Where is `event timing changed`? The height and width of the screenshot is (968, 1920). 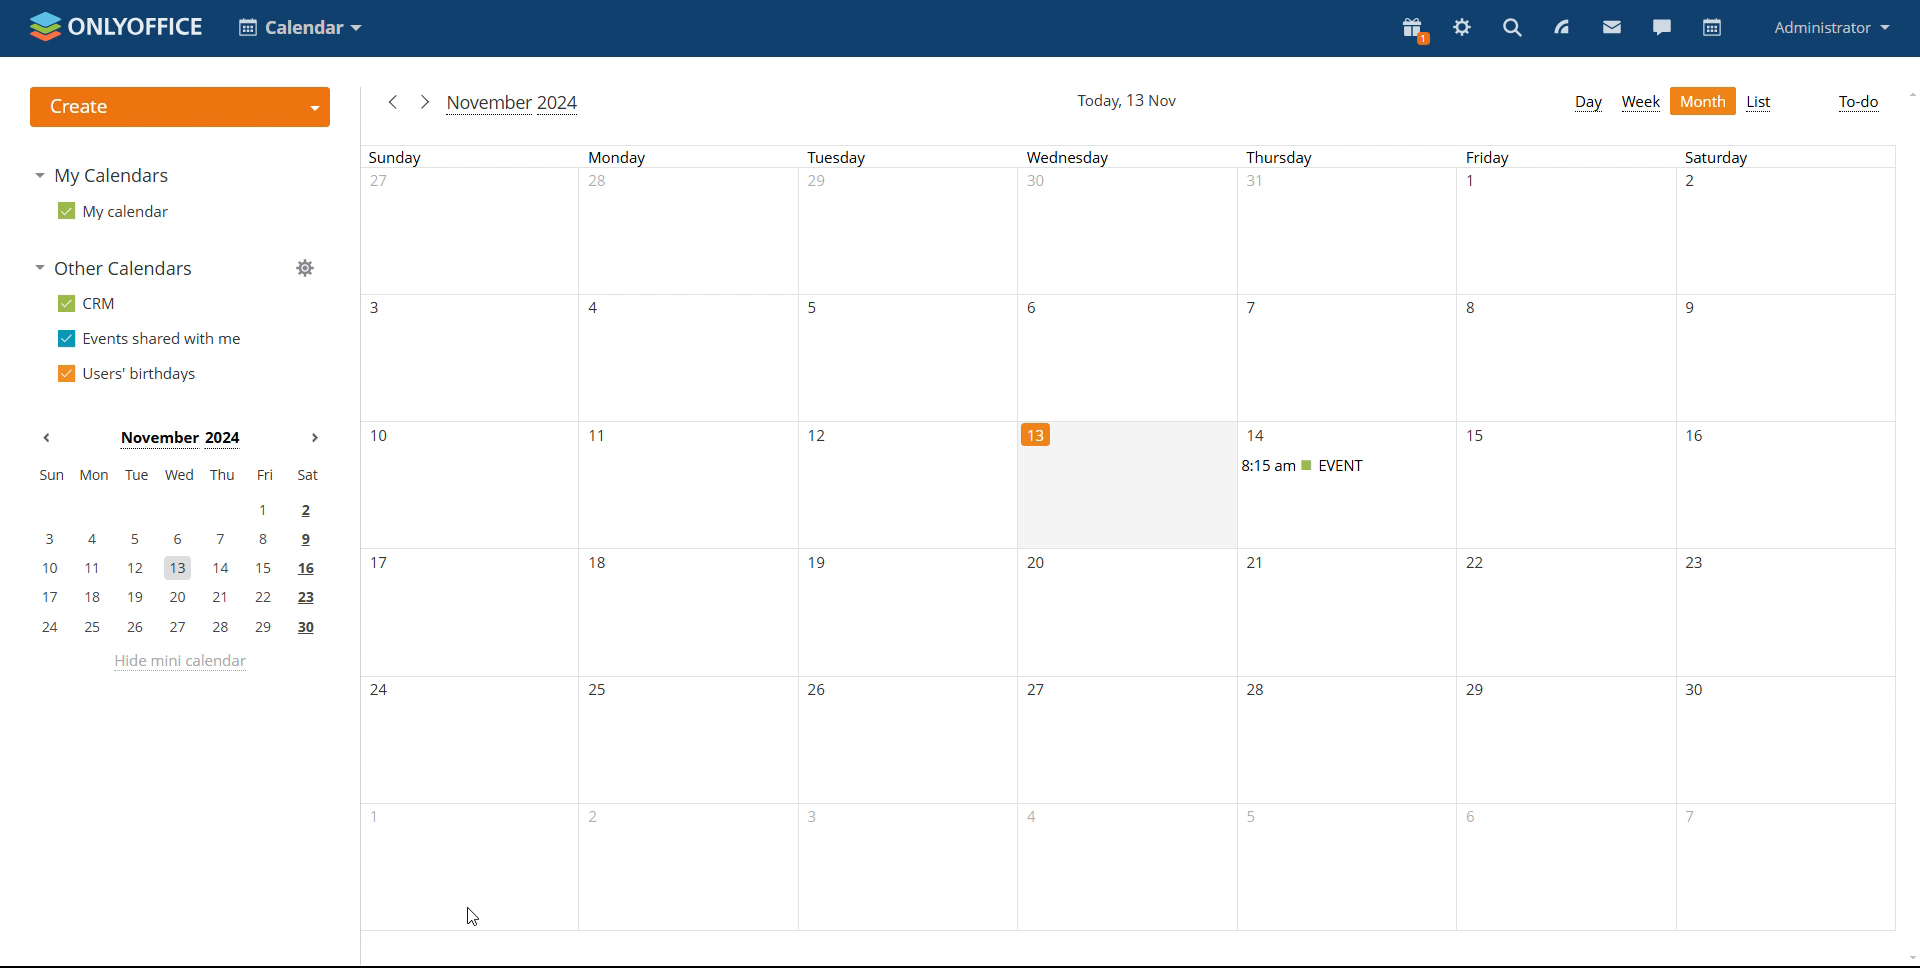 event timing changed is located at coordinates (1302, 465).